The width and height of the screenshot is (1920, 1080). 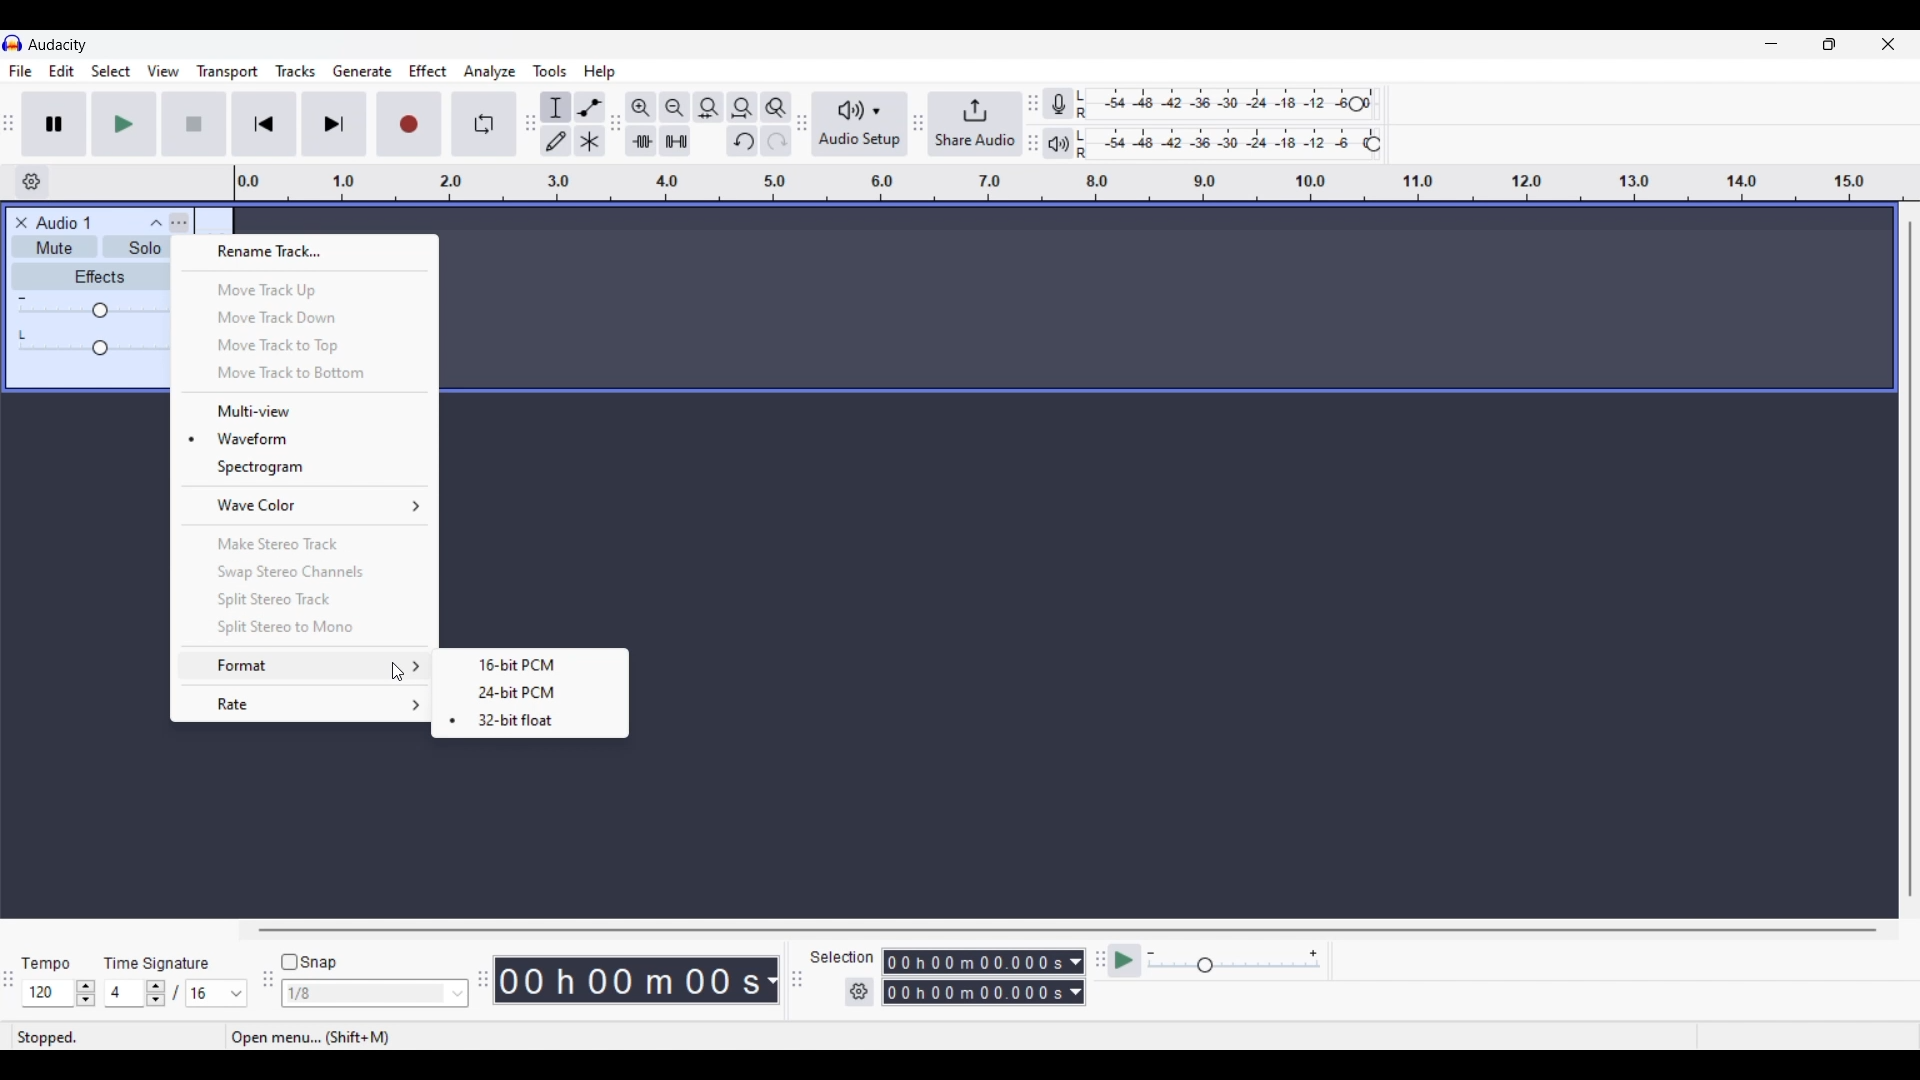 I want to click on Split stereo track, so click(x=304, y=599).